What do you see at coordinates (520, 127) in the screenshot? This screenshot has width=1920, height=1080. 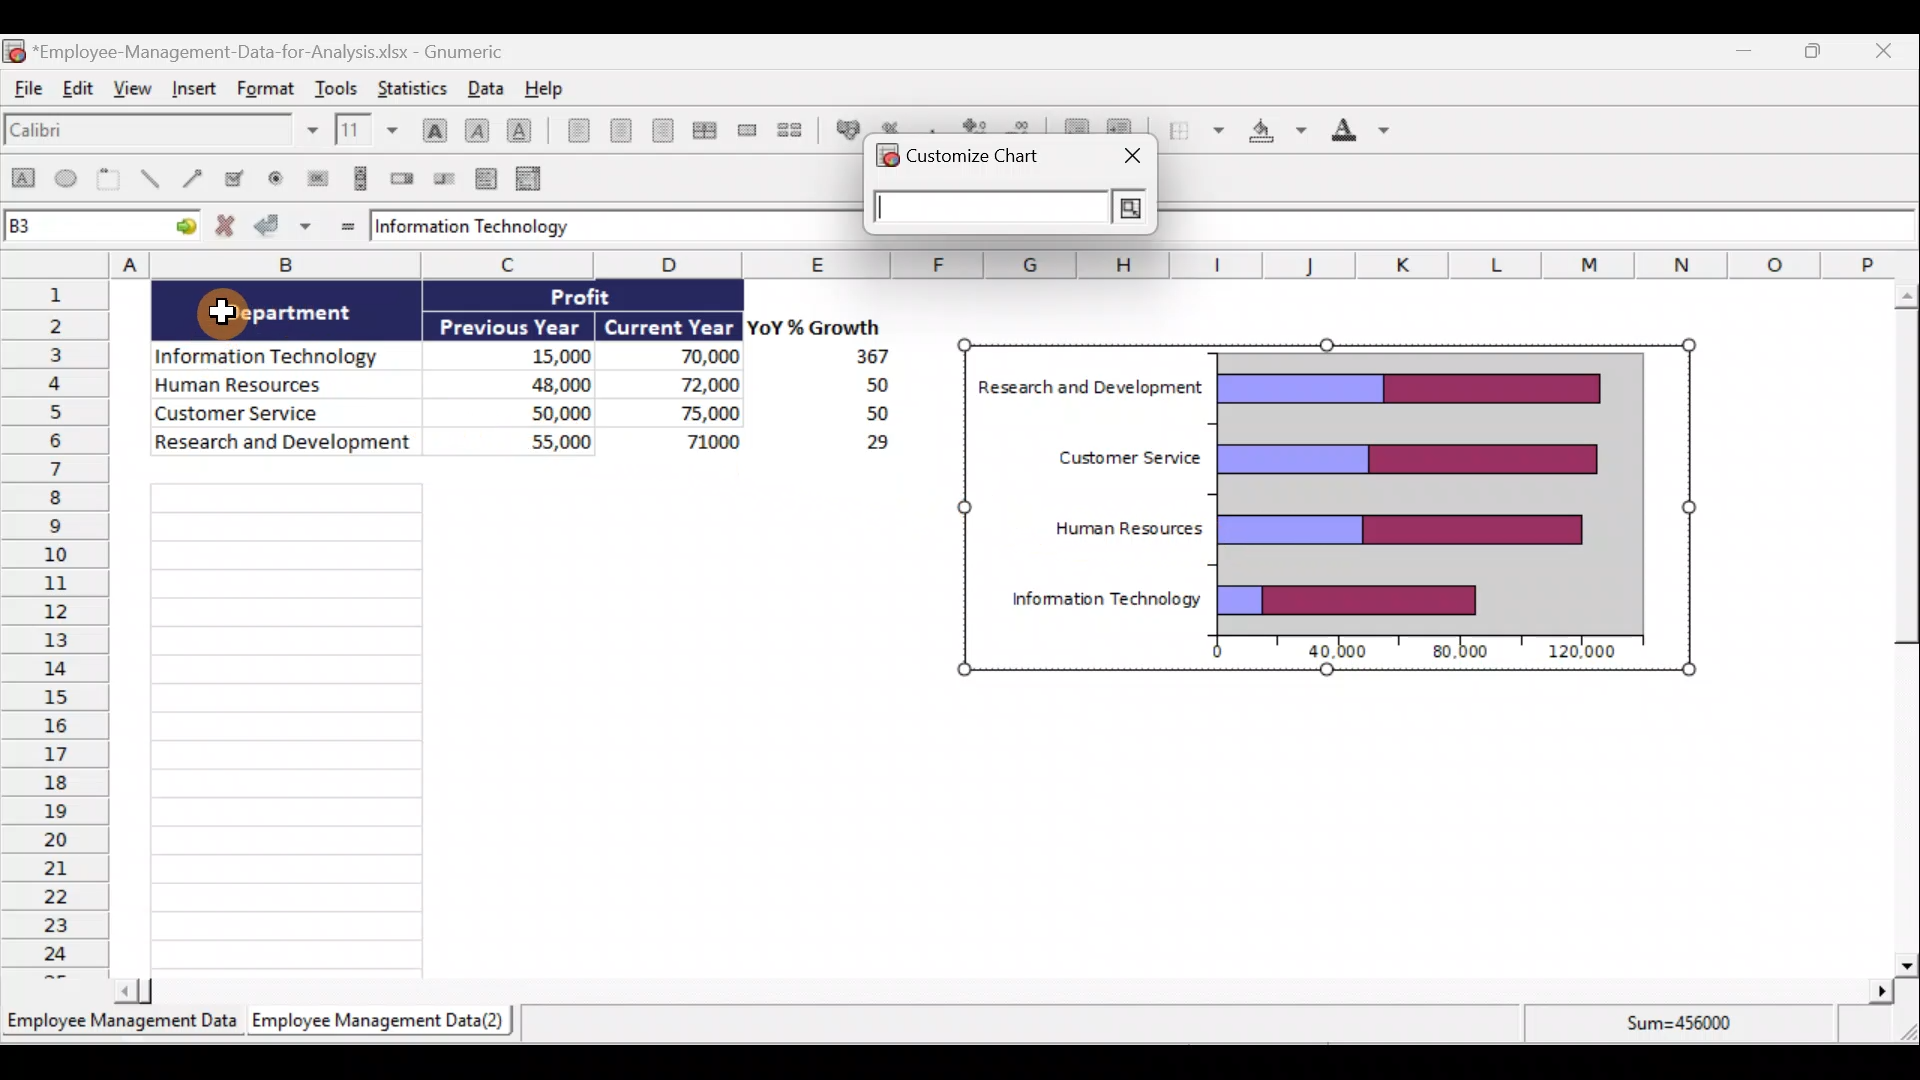 I see `Underline` at bounding box center [520, 127].